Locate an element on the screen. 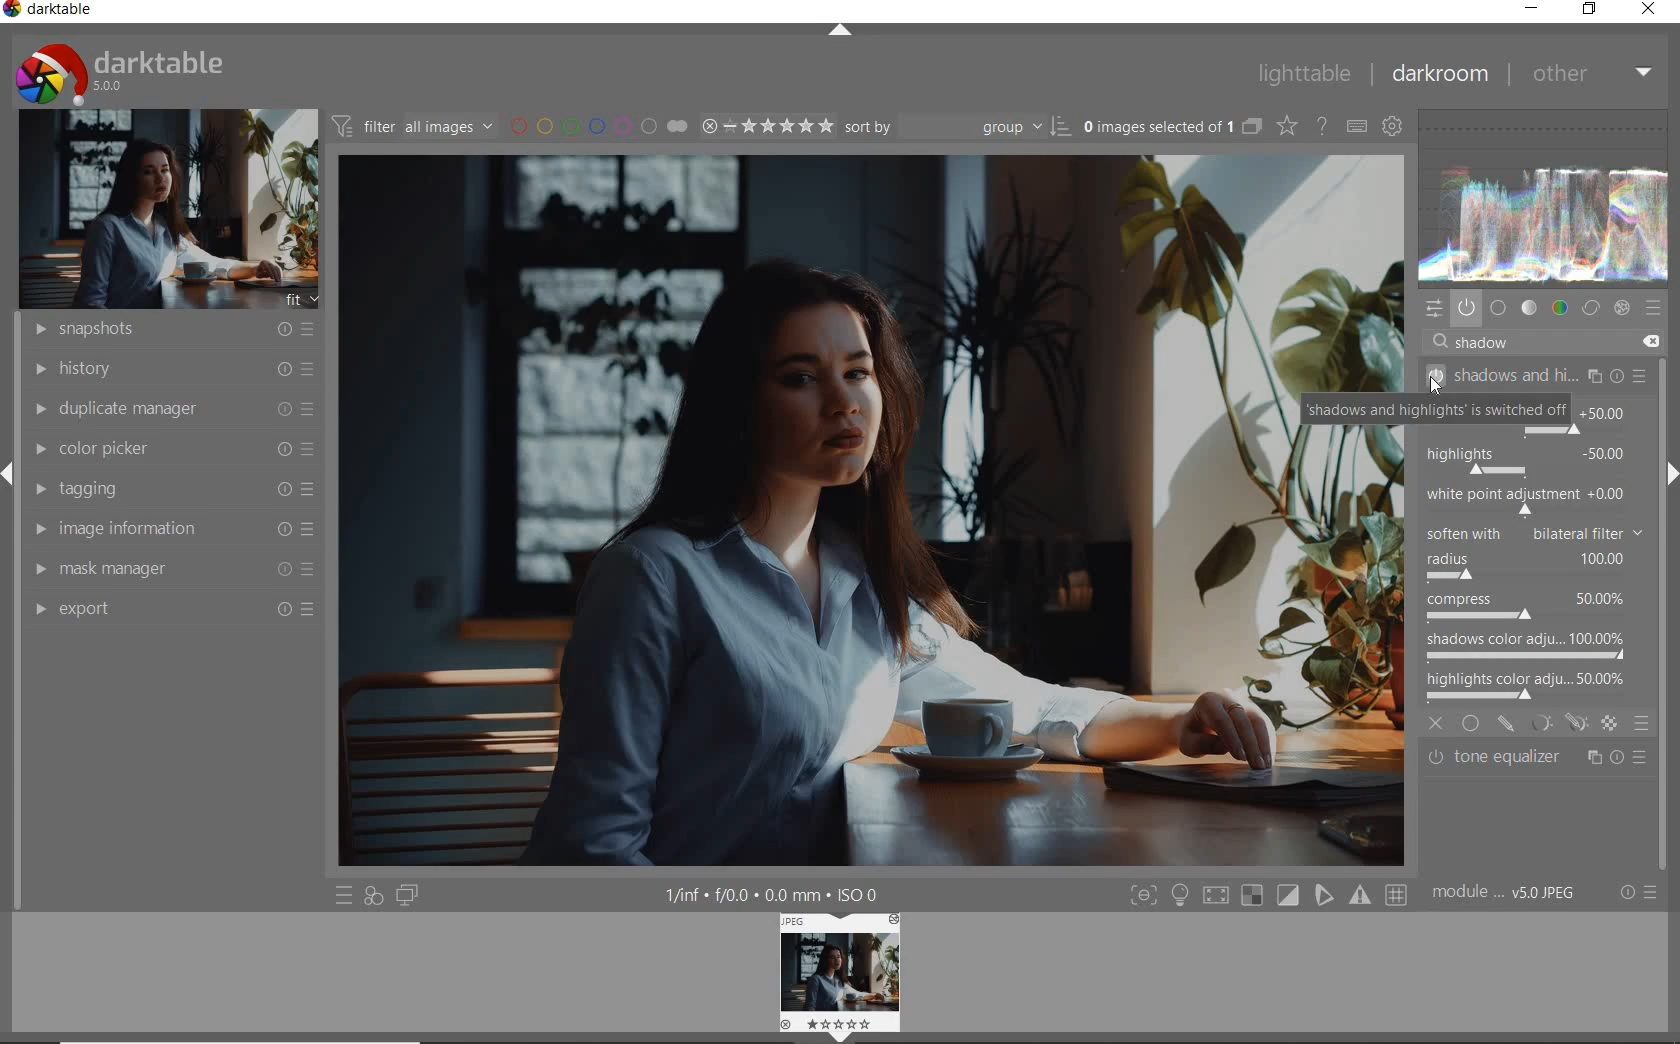 The width and height of the screenshot is (1680, 1044). lighttable is located at coordinates (1303, 75).